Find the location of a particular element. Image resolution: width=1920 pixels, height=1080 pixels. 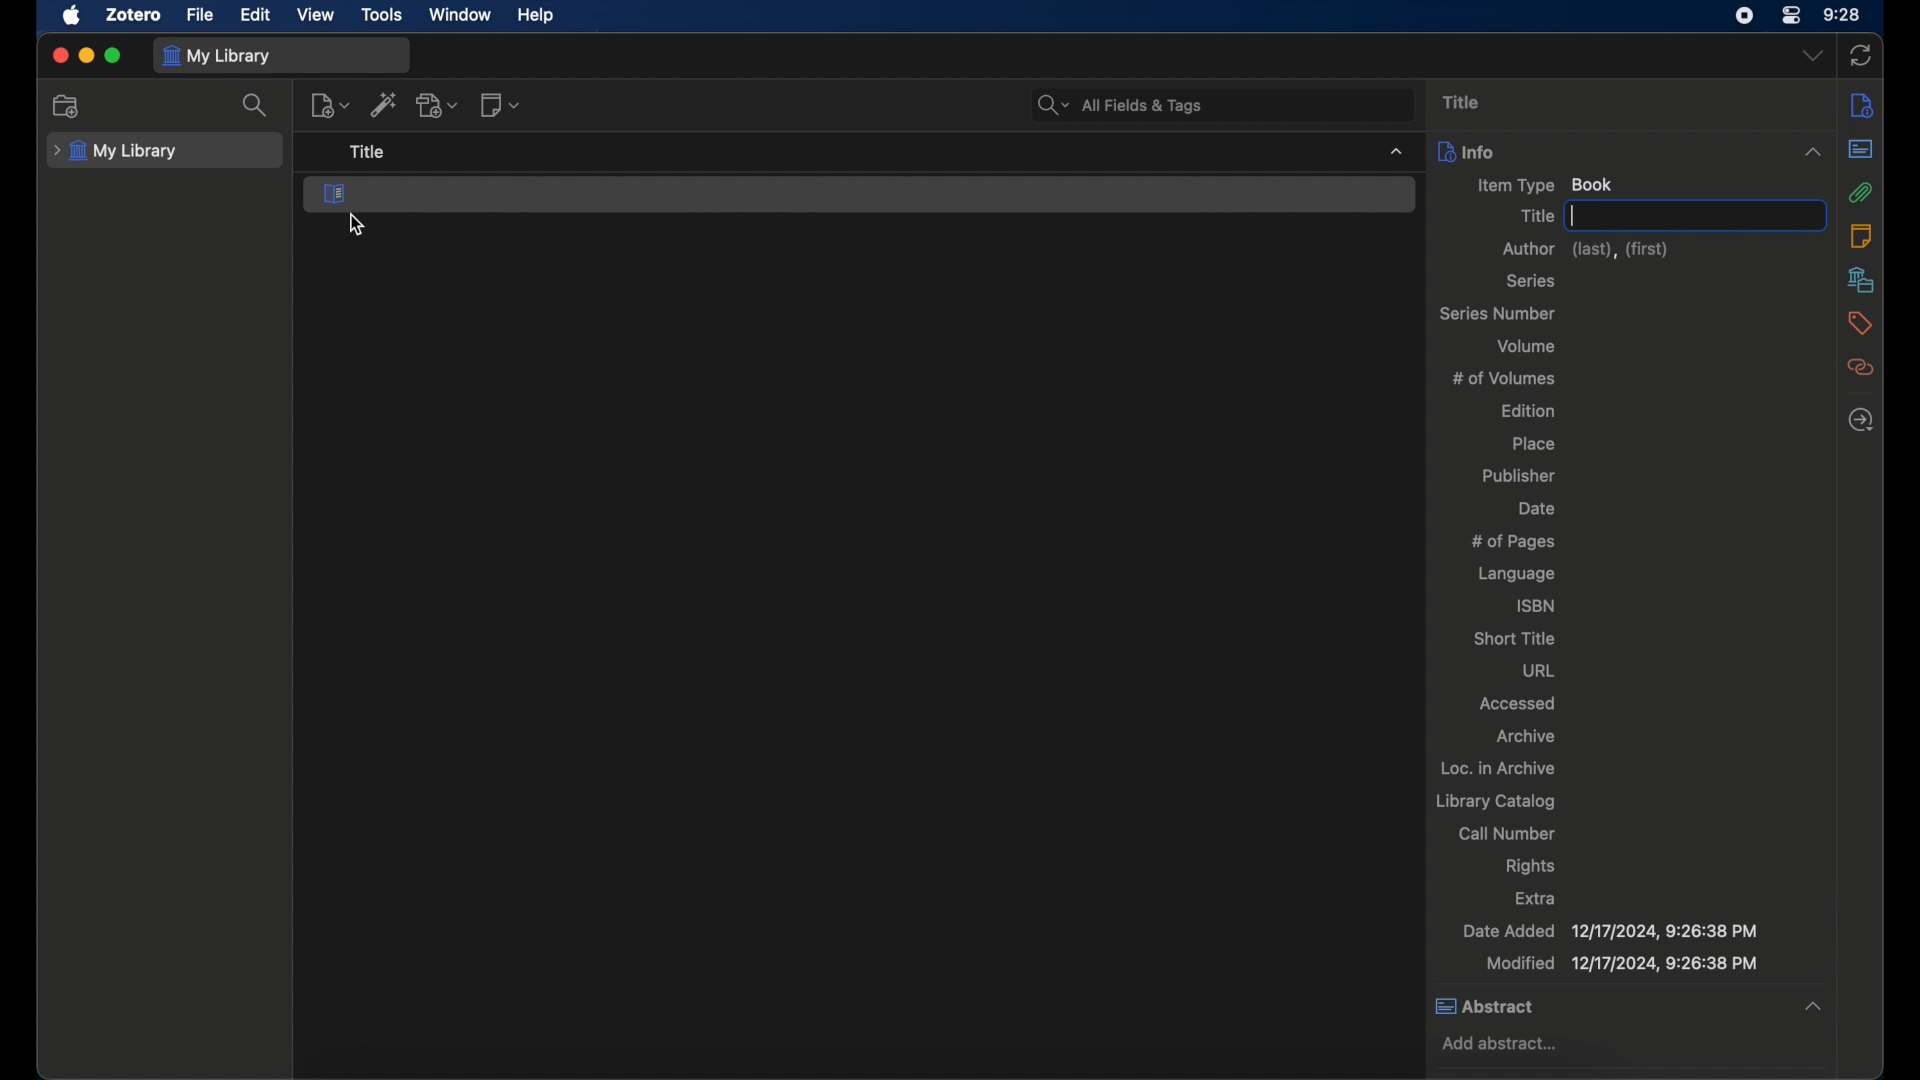

new note is located at coordinates (500, 105).